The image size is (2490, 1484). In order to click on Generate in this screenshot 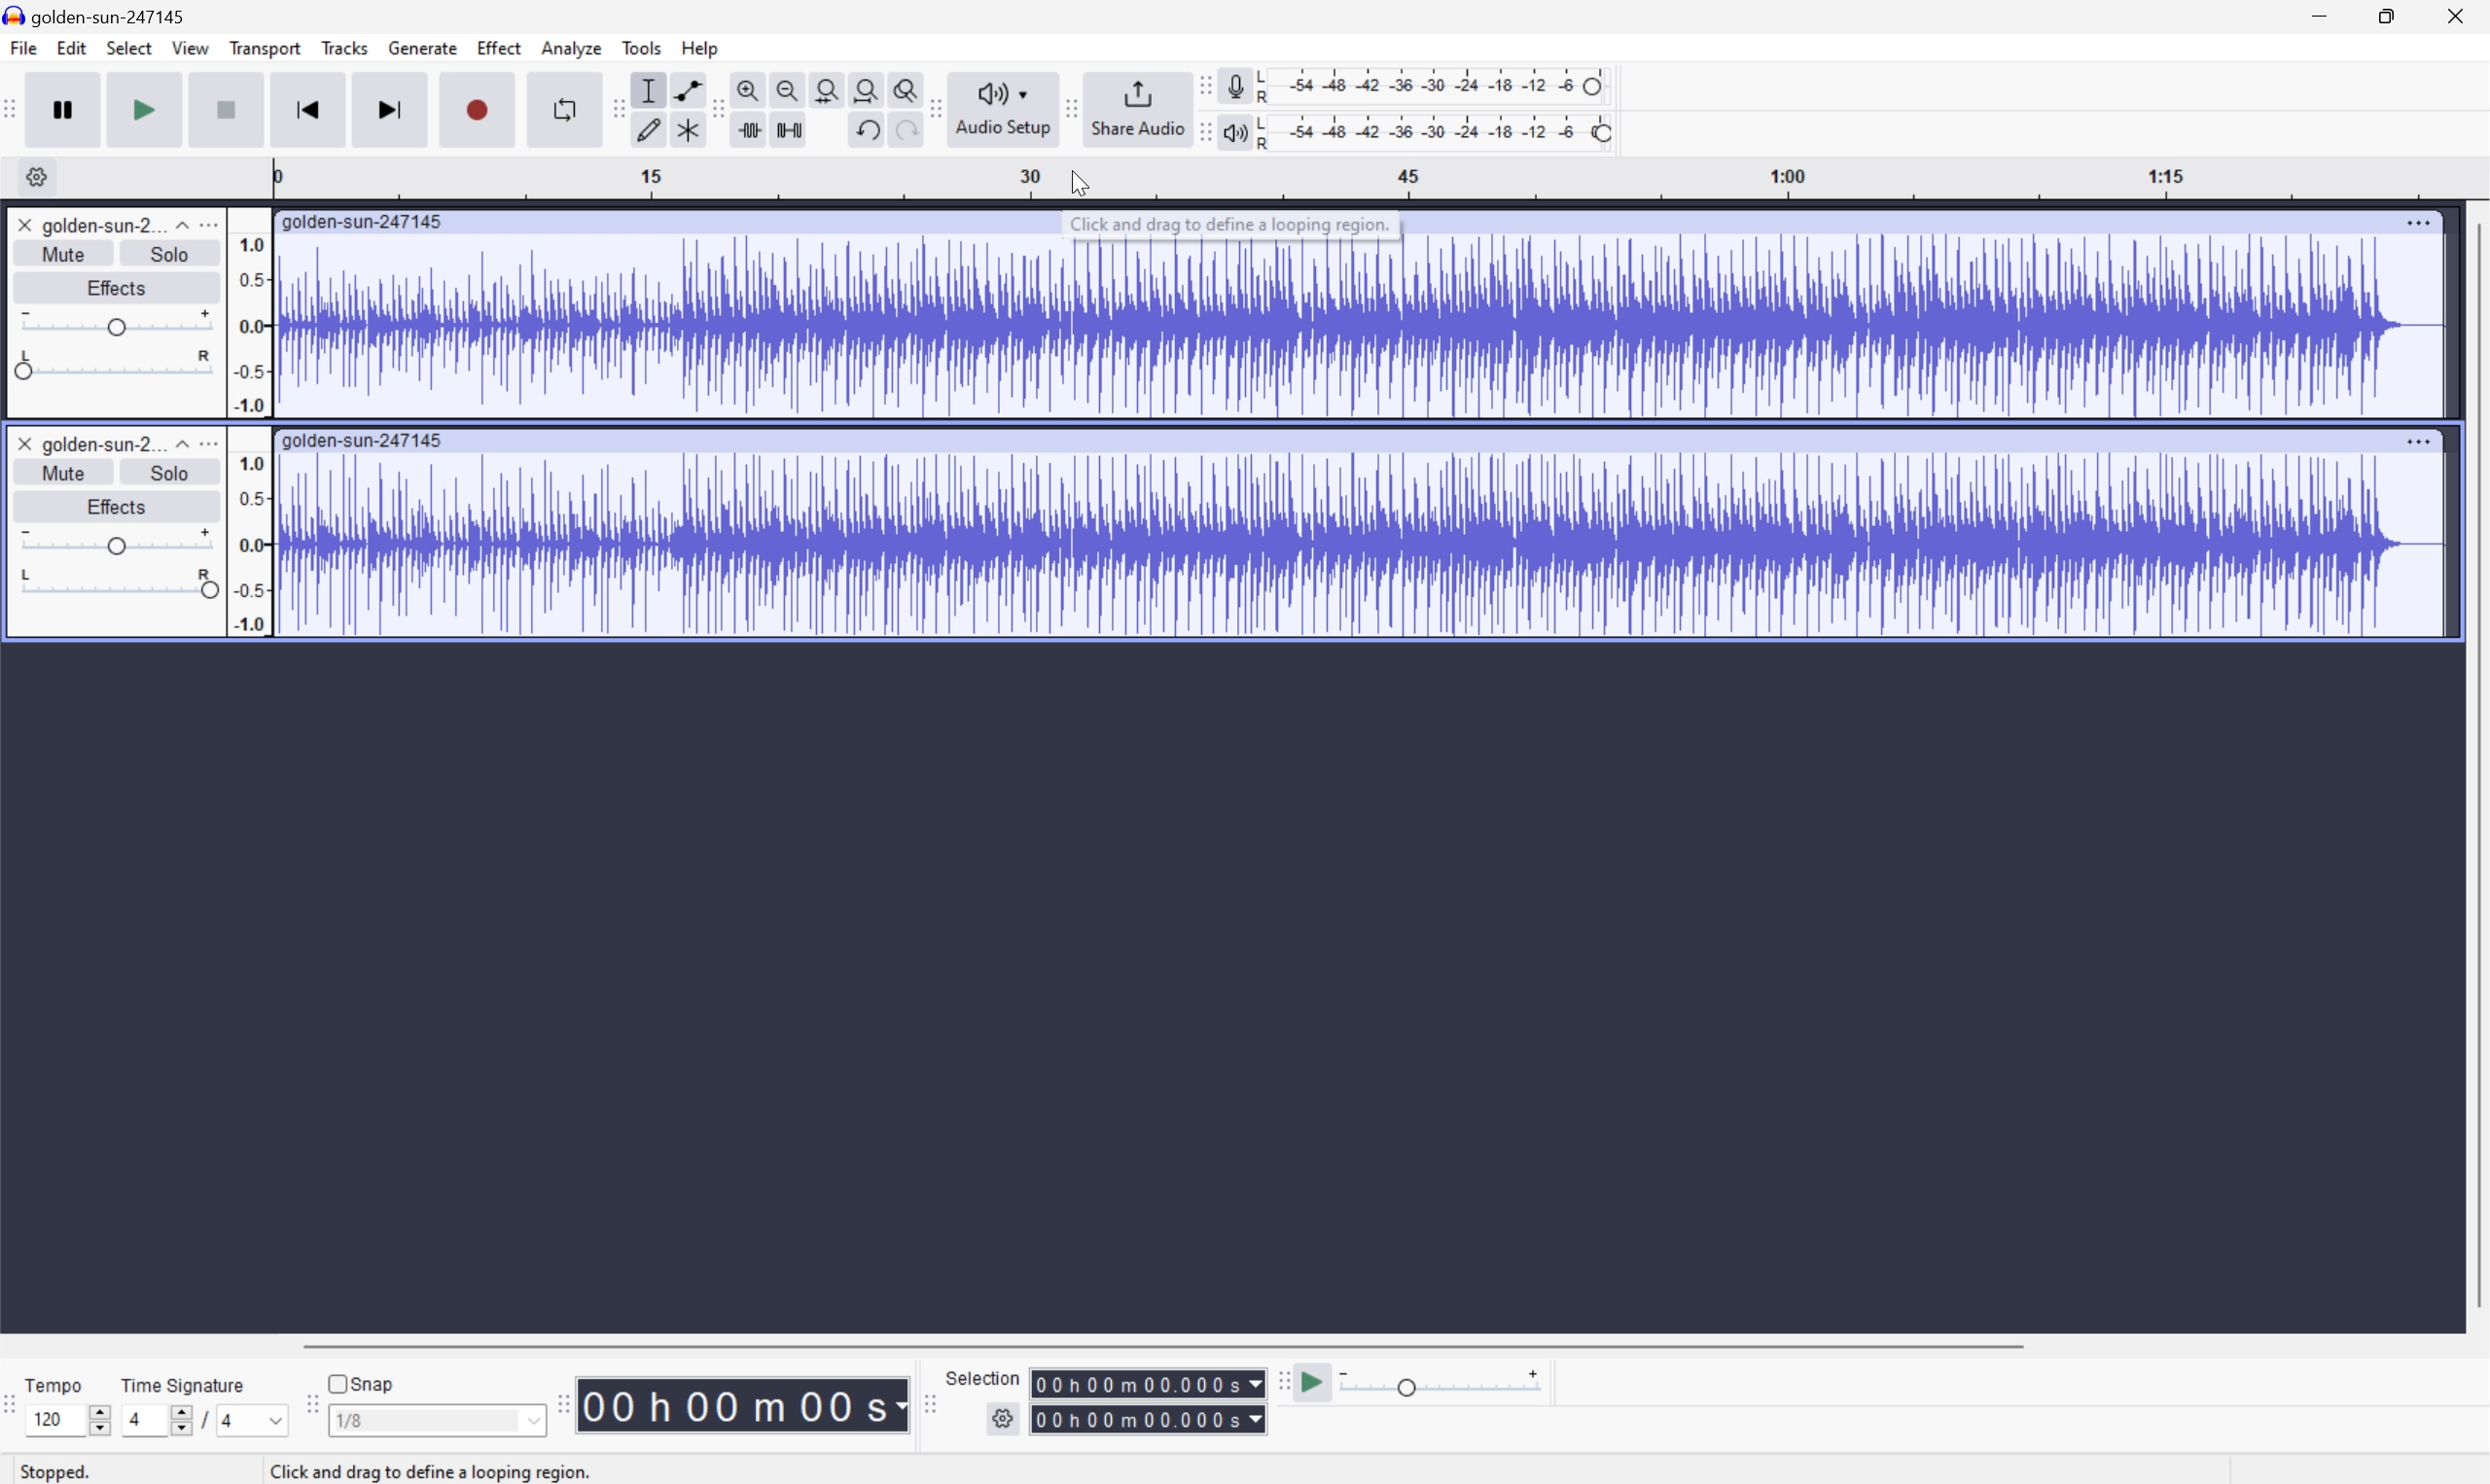, I will do `click(425, 49)`.